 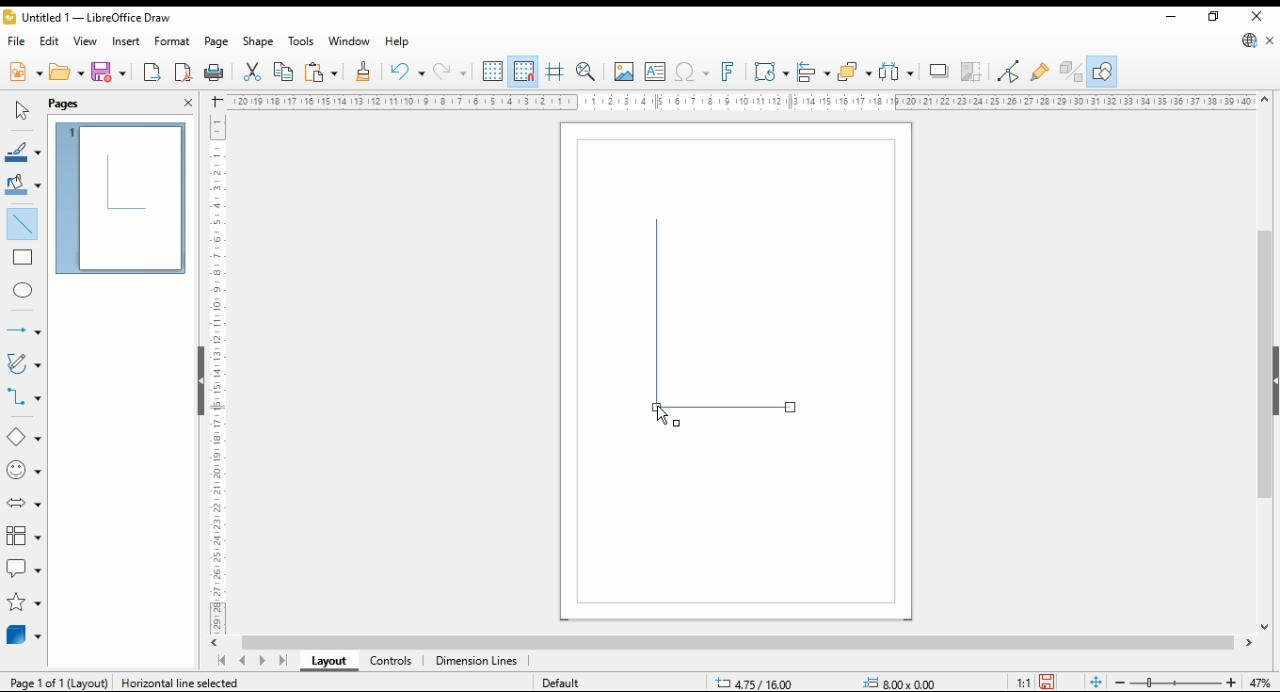 What do you see at coordinates (24, 568) in the screenshot?
I see `callout shapes` at bounding box center [24, 568].